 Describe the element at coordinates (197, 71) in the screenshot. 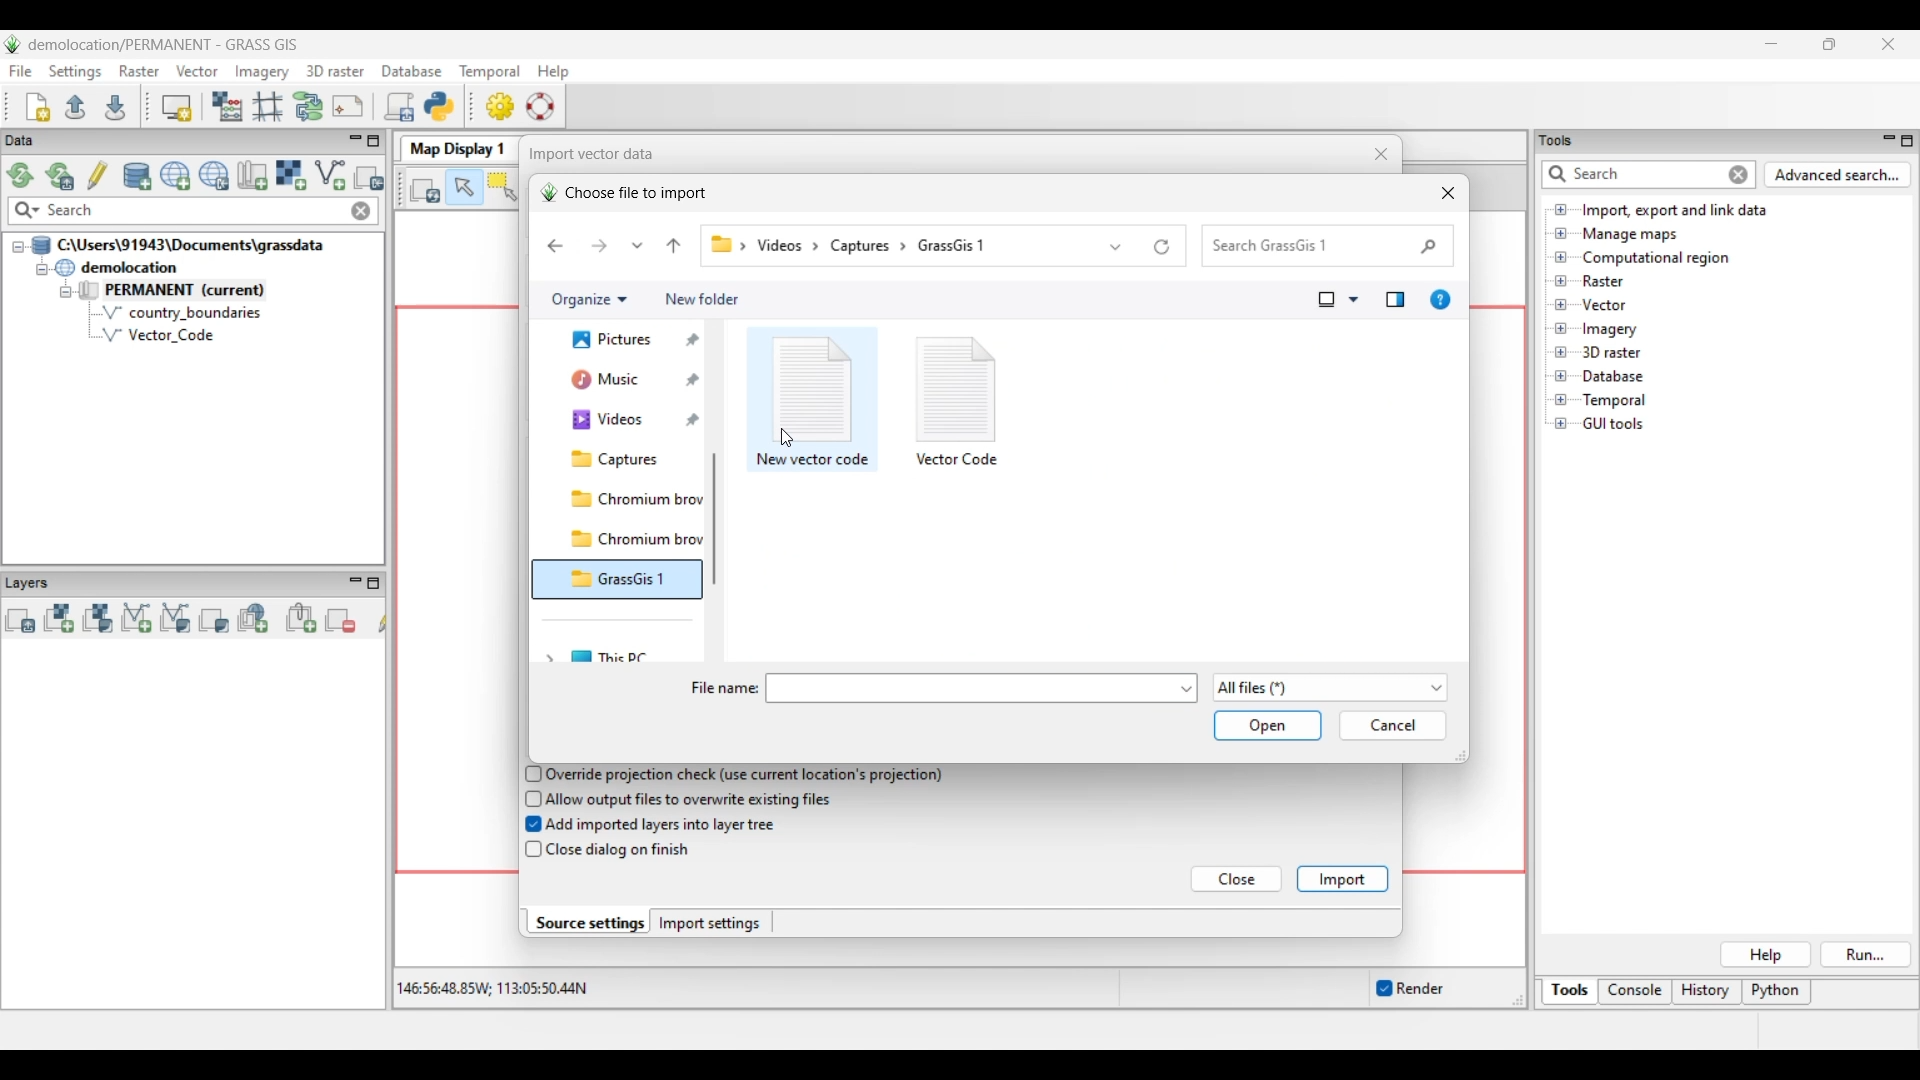

I see `Vector menu` at that location.